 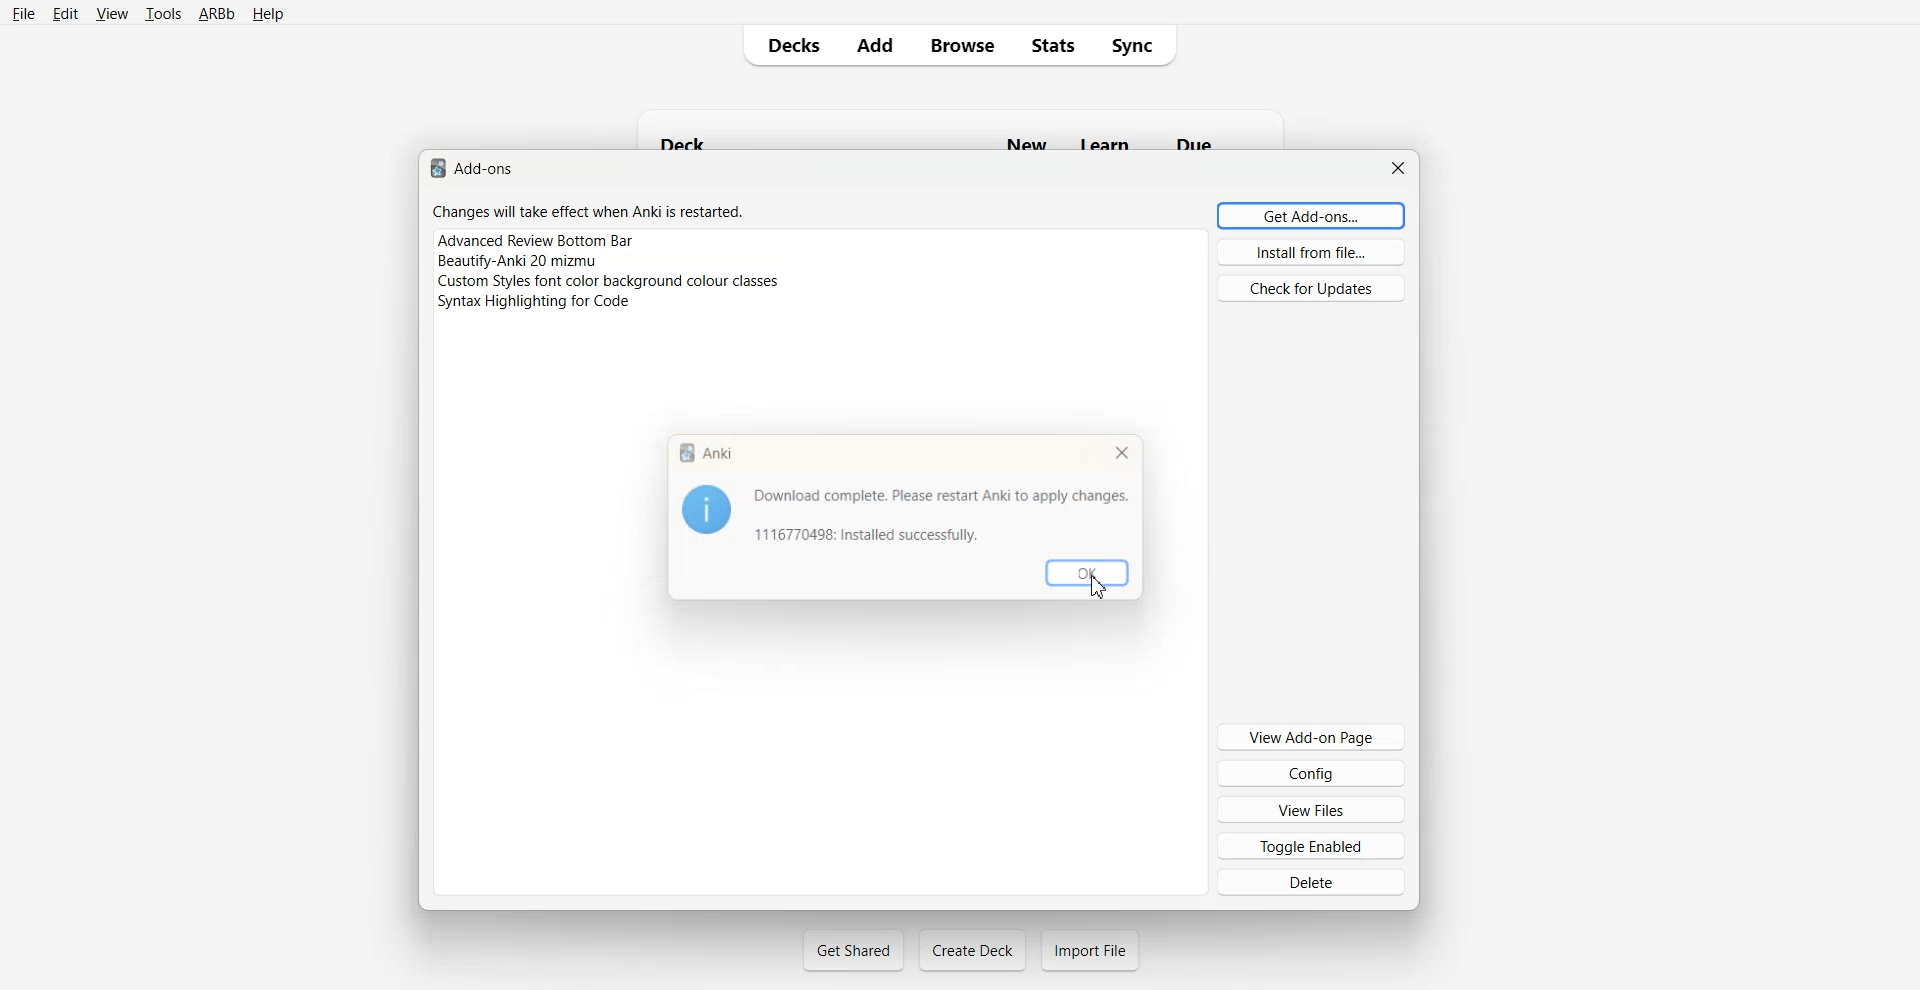 I want to click on OK, so click(x=1088, y=572).